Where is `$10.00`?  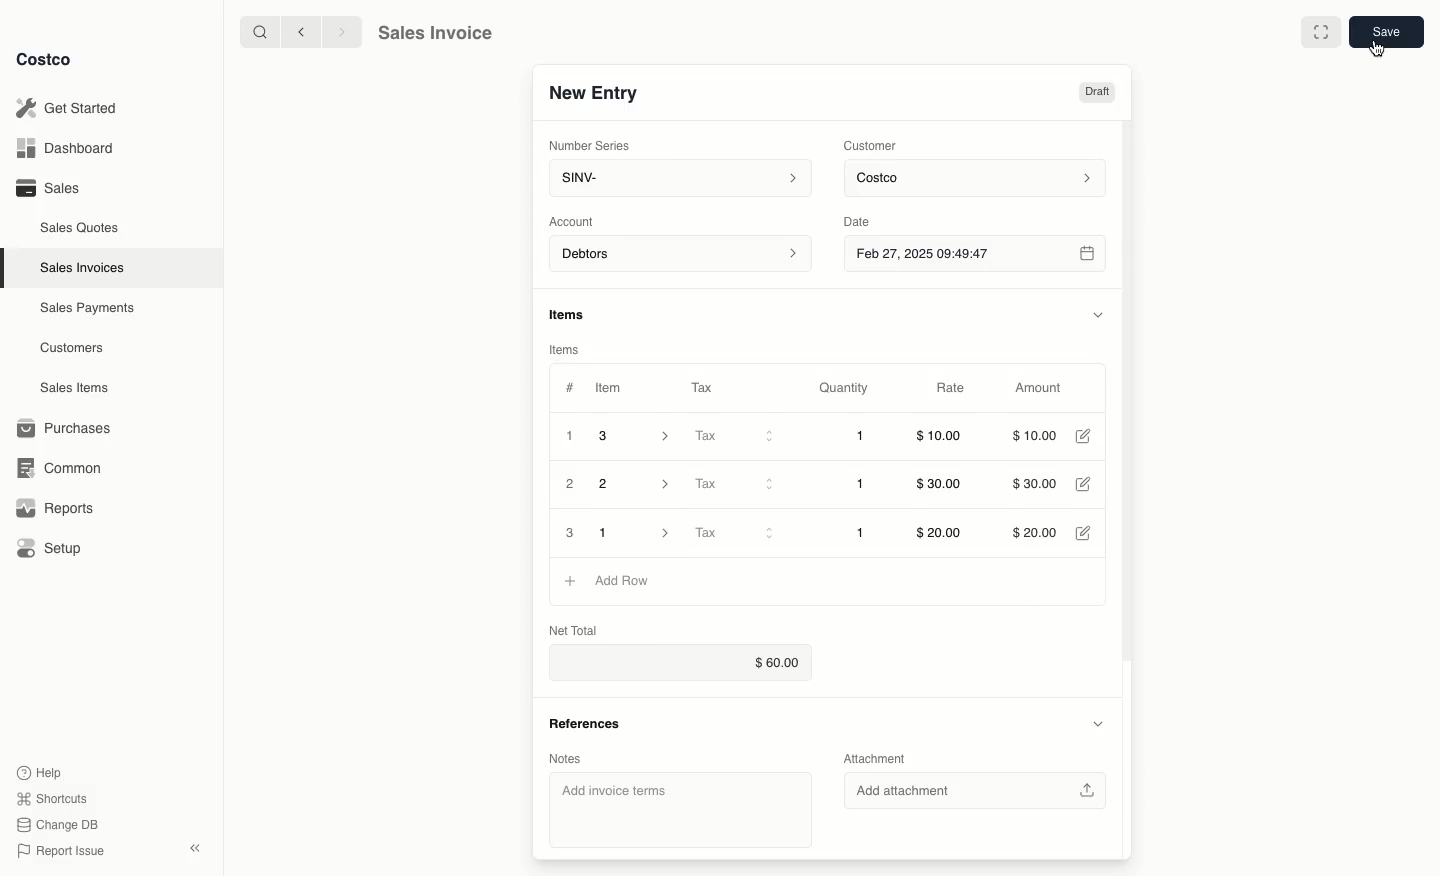 $10.00 is located at coordinates (1039, 435).